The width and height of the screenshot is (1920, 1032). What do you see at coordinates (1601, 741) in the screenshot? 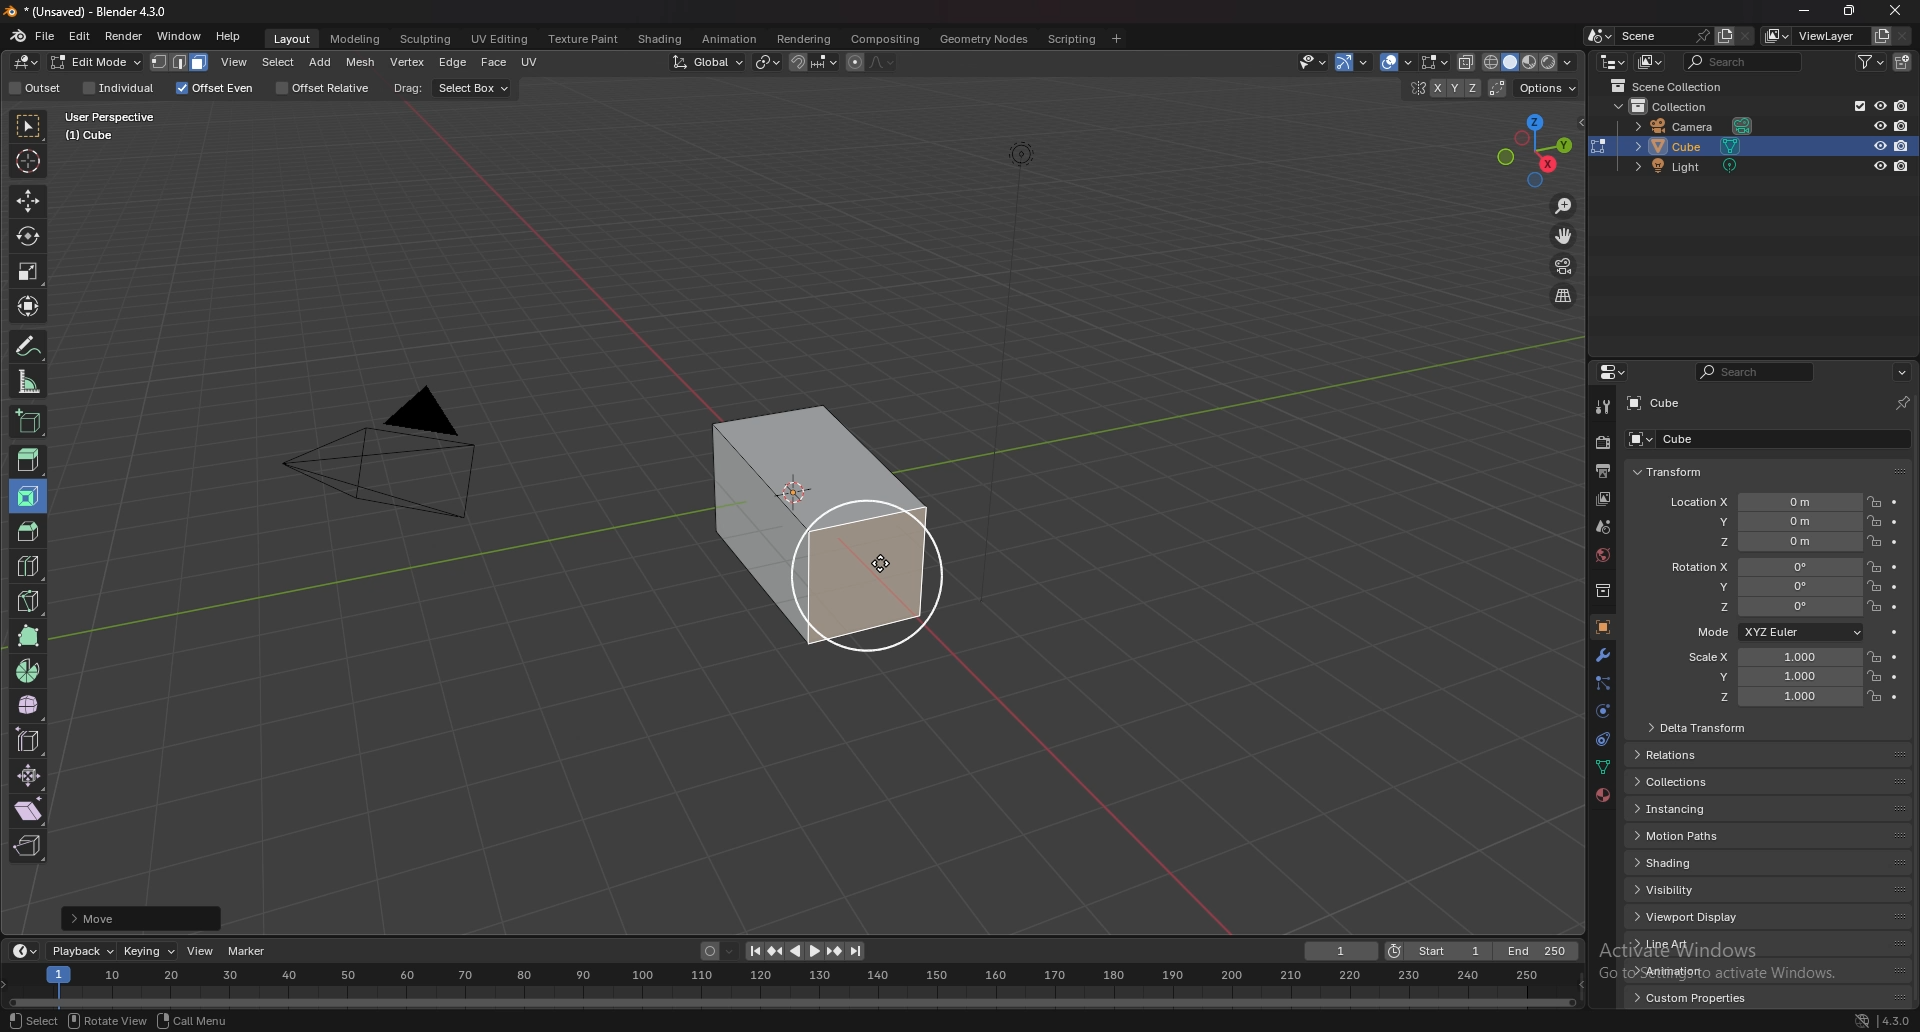
I see `physics` at bounding box center [1601, 741].